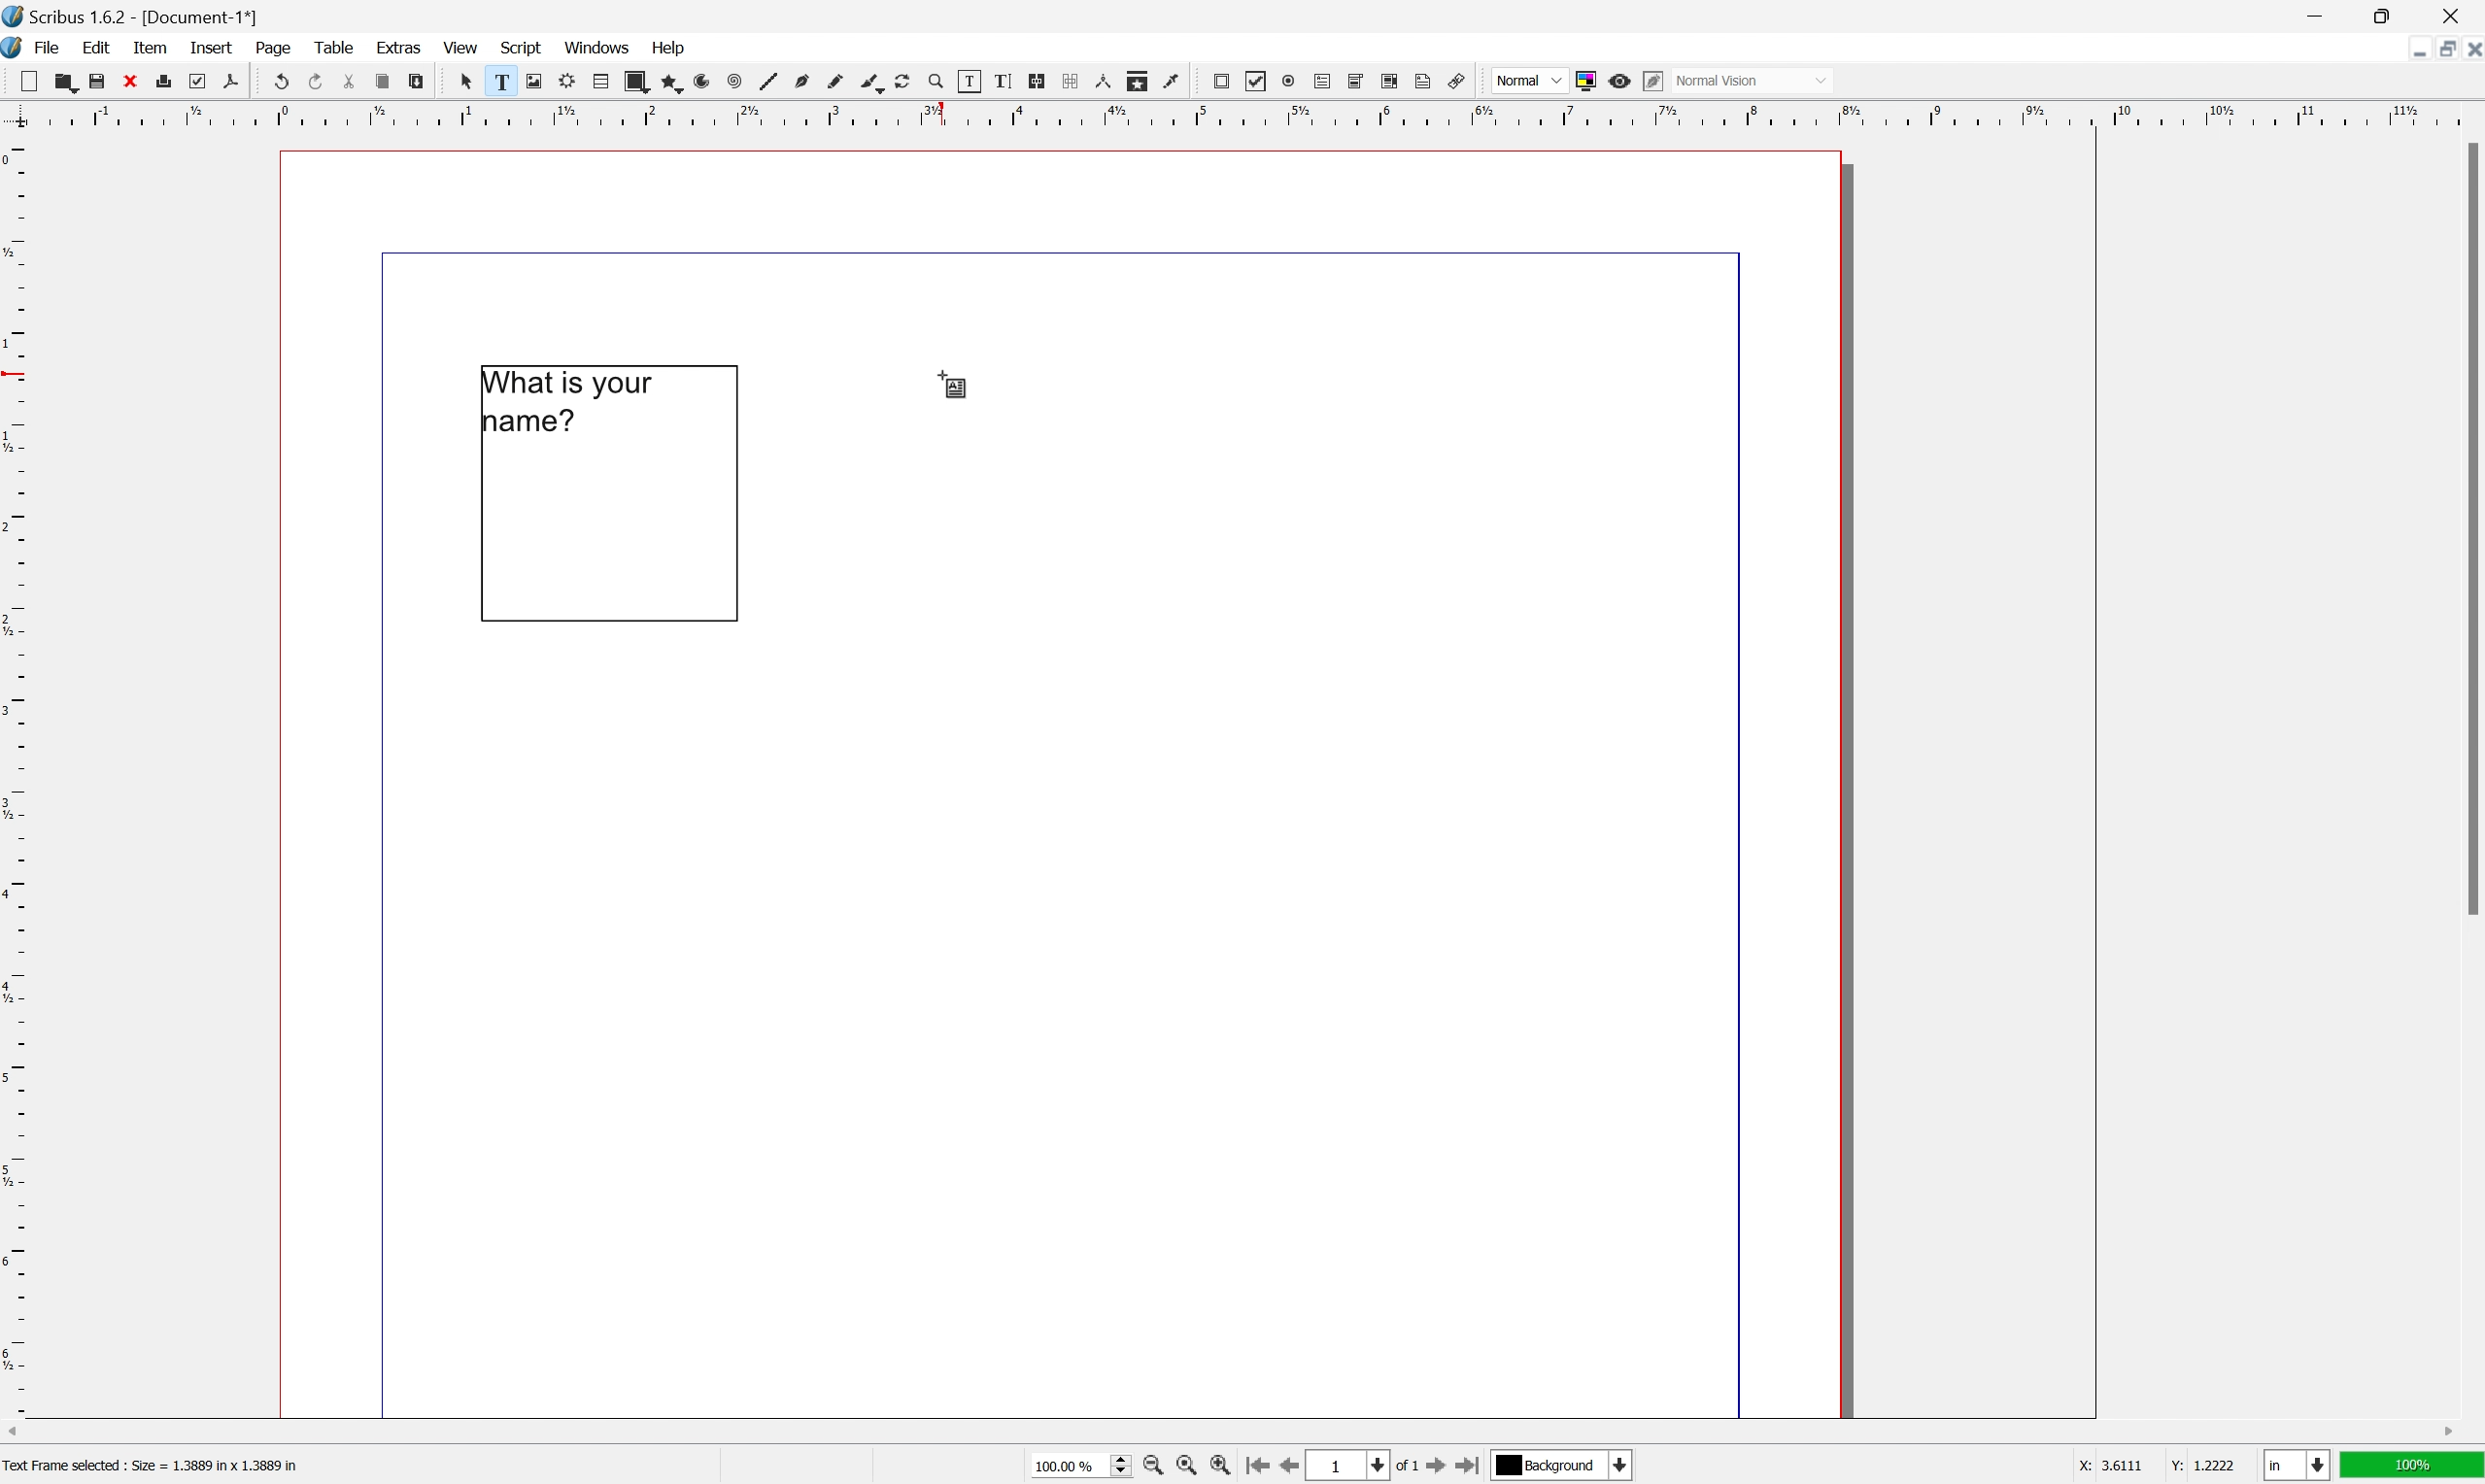 This screenshot has height=1484, width=2485. What do you see at coordinates (153, 47) in the screenshot?
I see `item` at bounding box center [153, 47].